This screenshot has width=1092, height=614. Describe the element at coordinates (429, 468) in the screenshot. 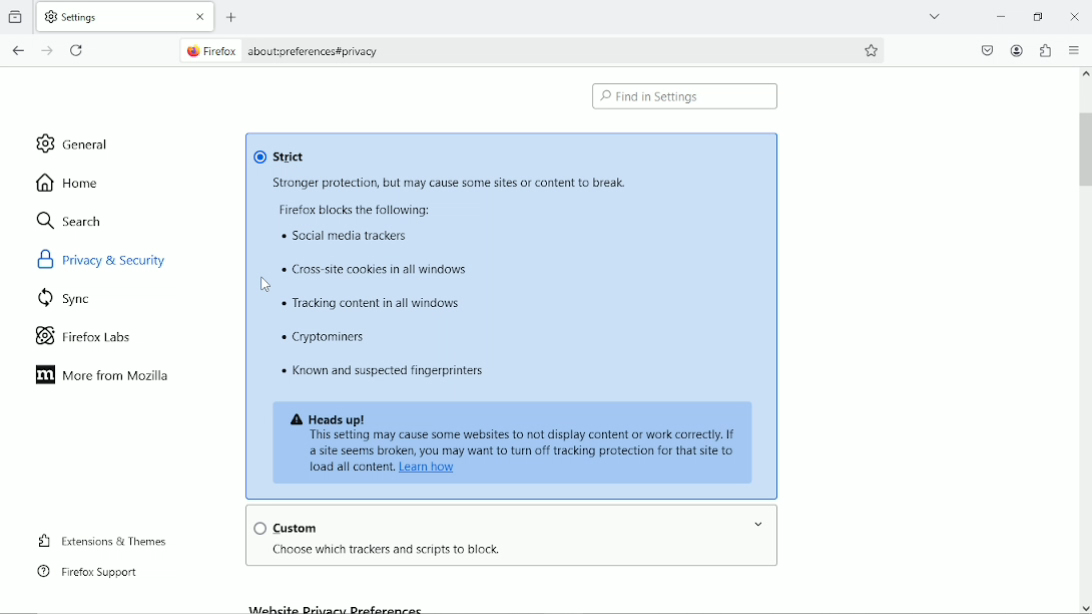

I see `link` at that location.